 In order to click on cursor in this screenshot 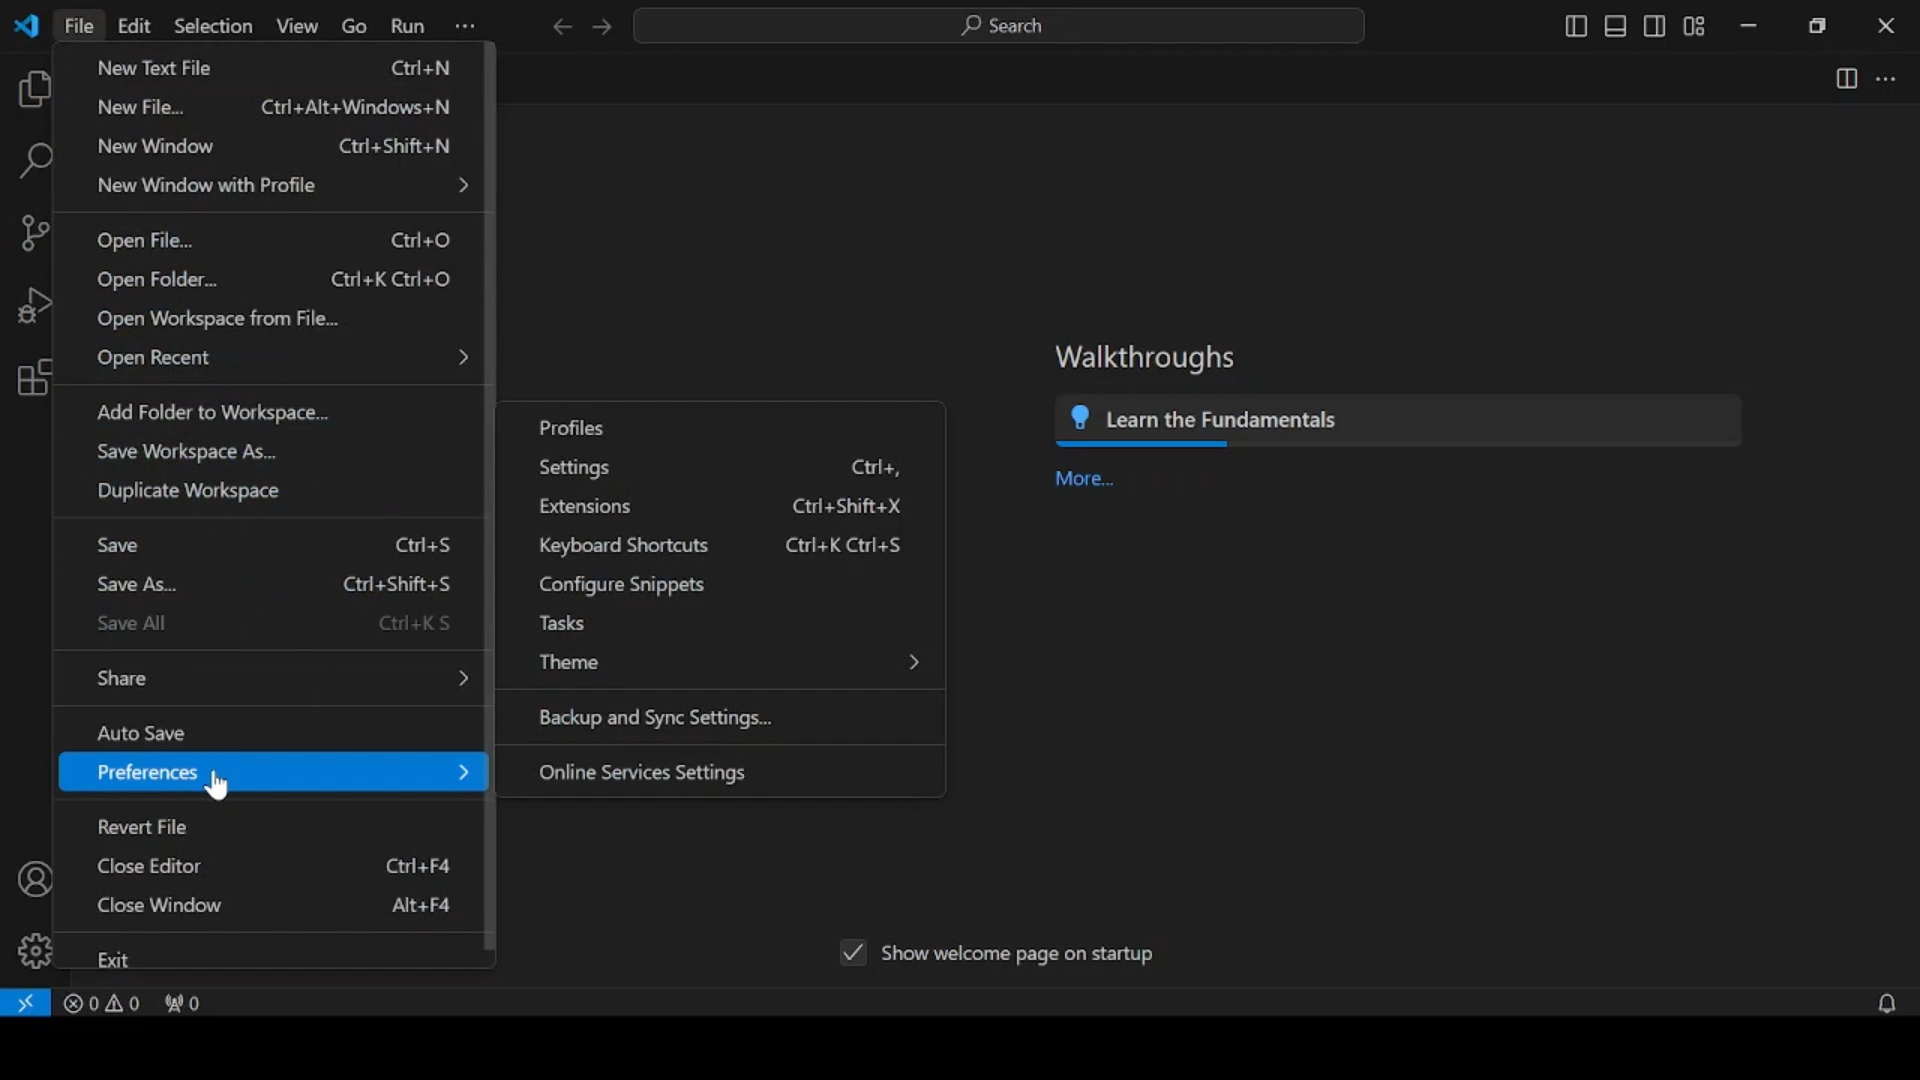, I will do `click(219, 788)`.